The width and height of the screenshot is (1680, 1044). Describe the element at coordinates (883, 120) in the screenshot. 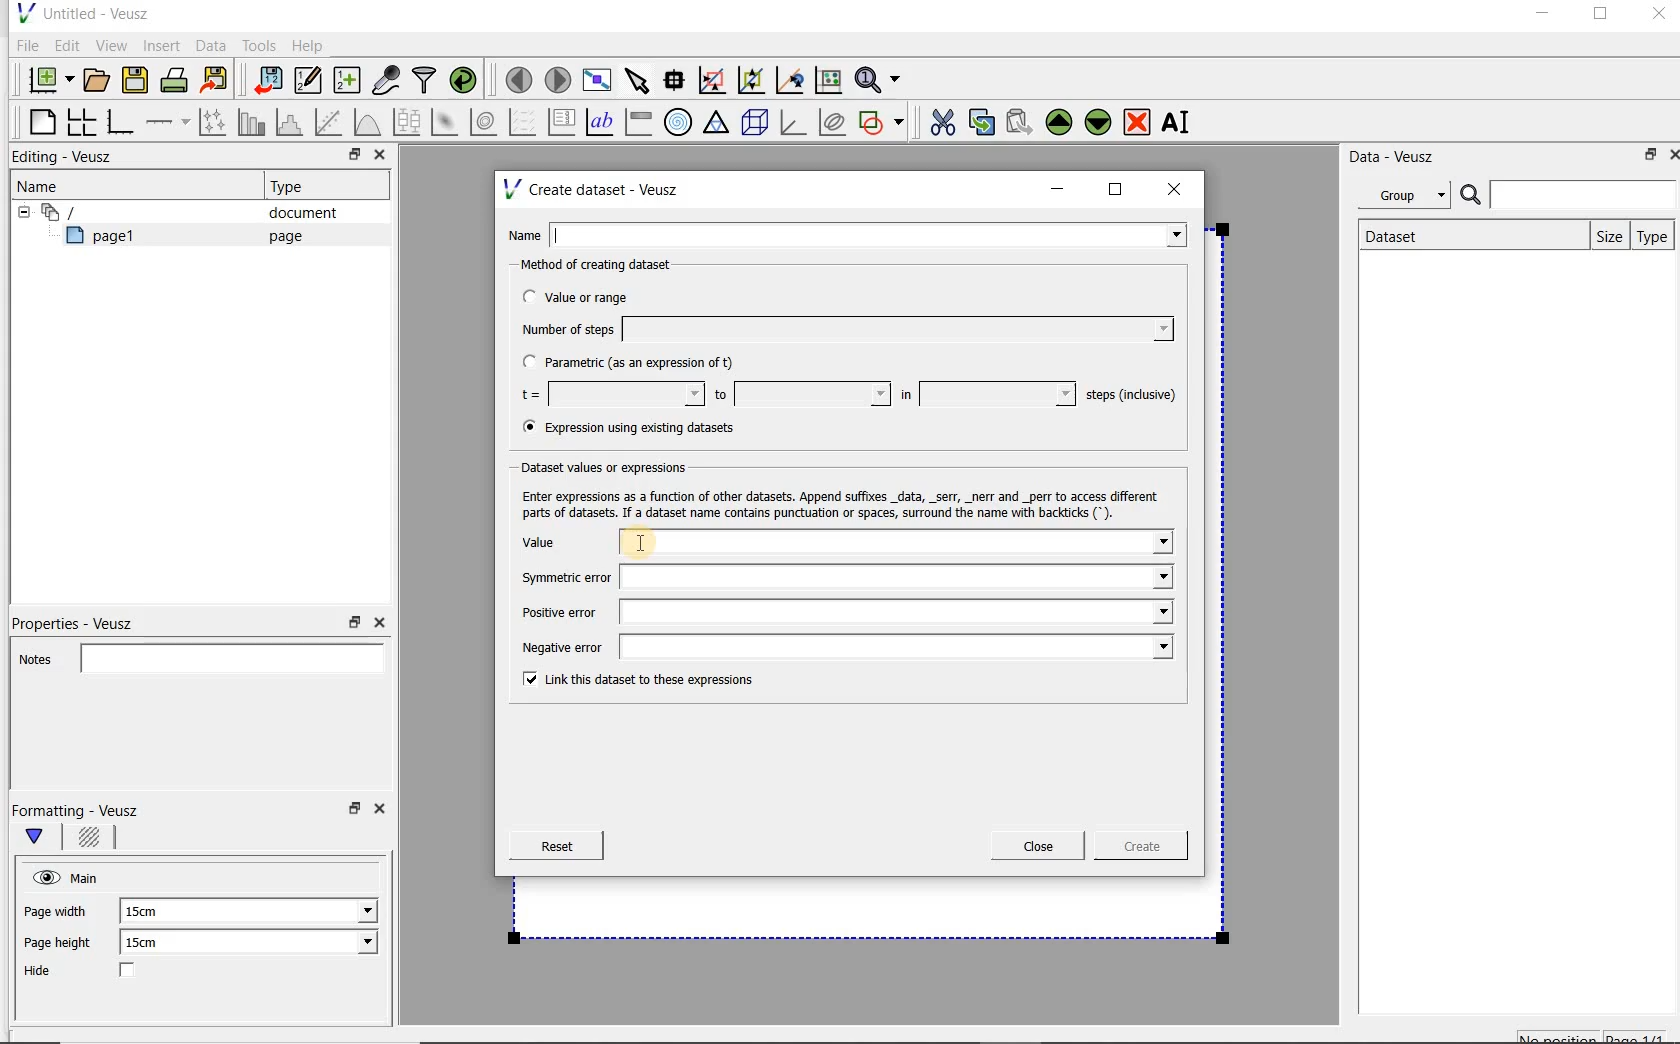

I see `add a shape to the plot` at that location.